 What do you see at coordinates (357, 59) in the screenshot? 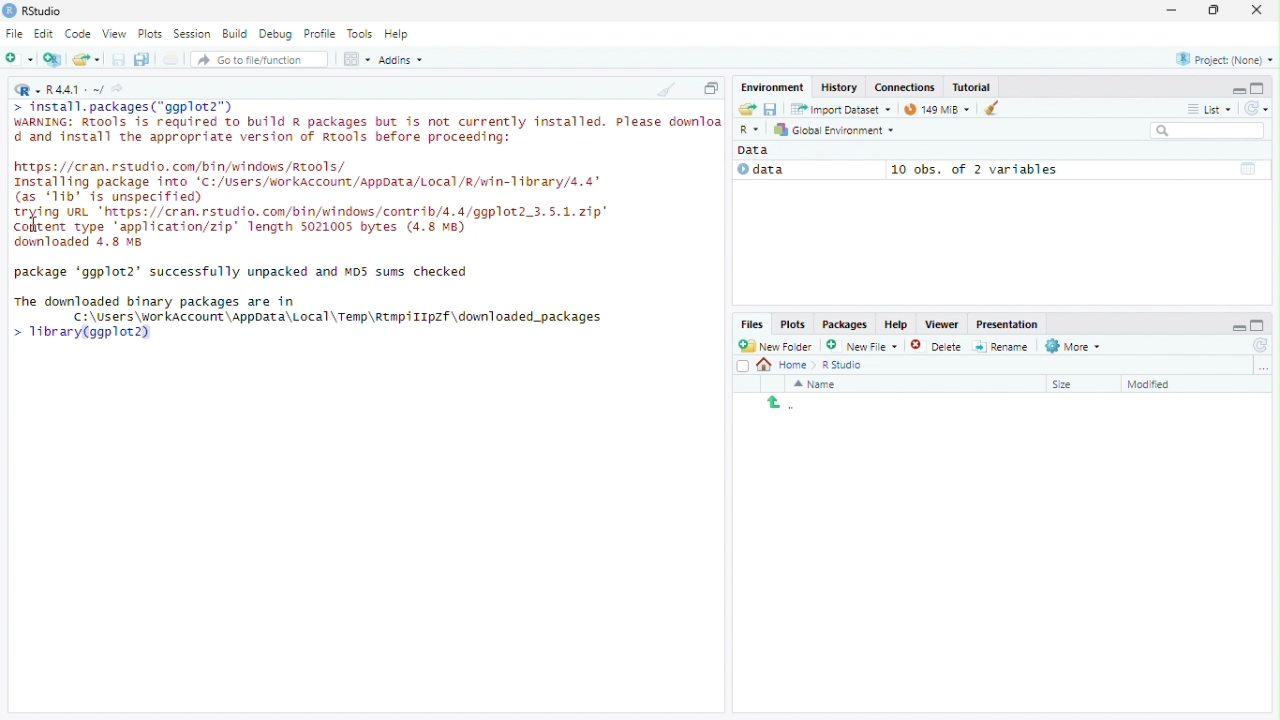
I see `workspace panes` at bounding box center [357, 59].